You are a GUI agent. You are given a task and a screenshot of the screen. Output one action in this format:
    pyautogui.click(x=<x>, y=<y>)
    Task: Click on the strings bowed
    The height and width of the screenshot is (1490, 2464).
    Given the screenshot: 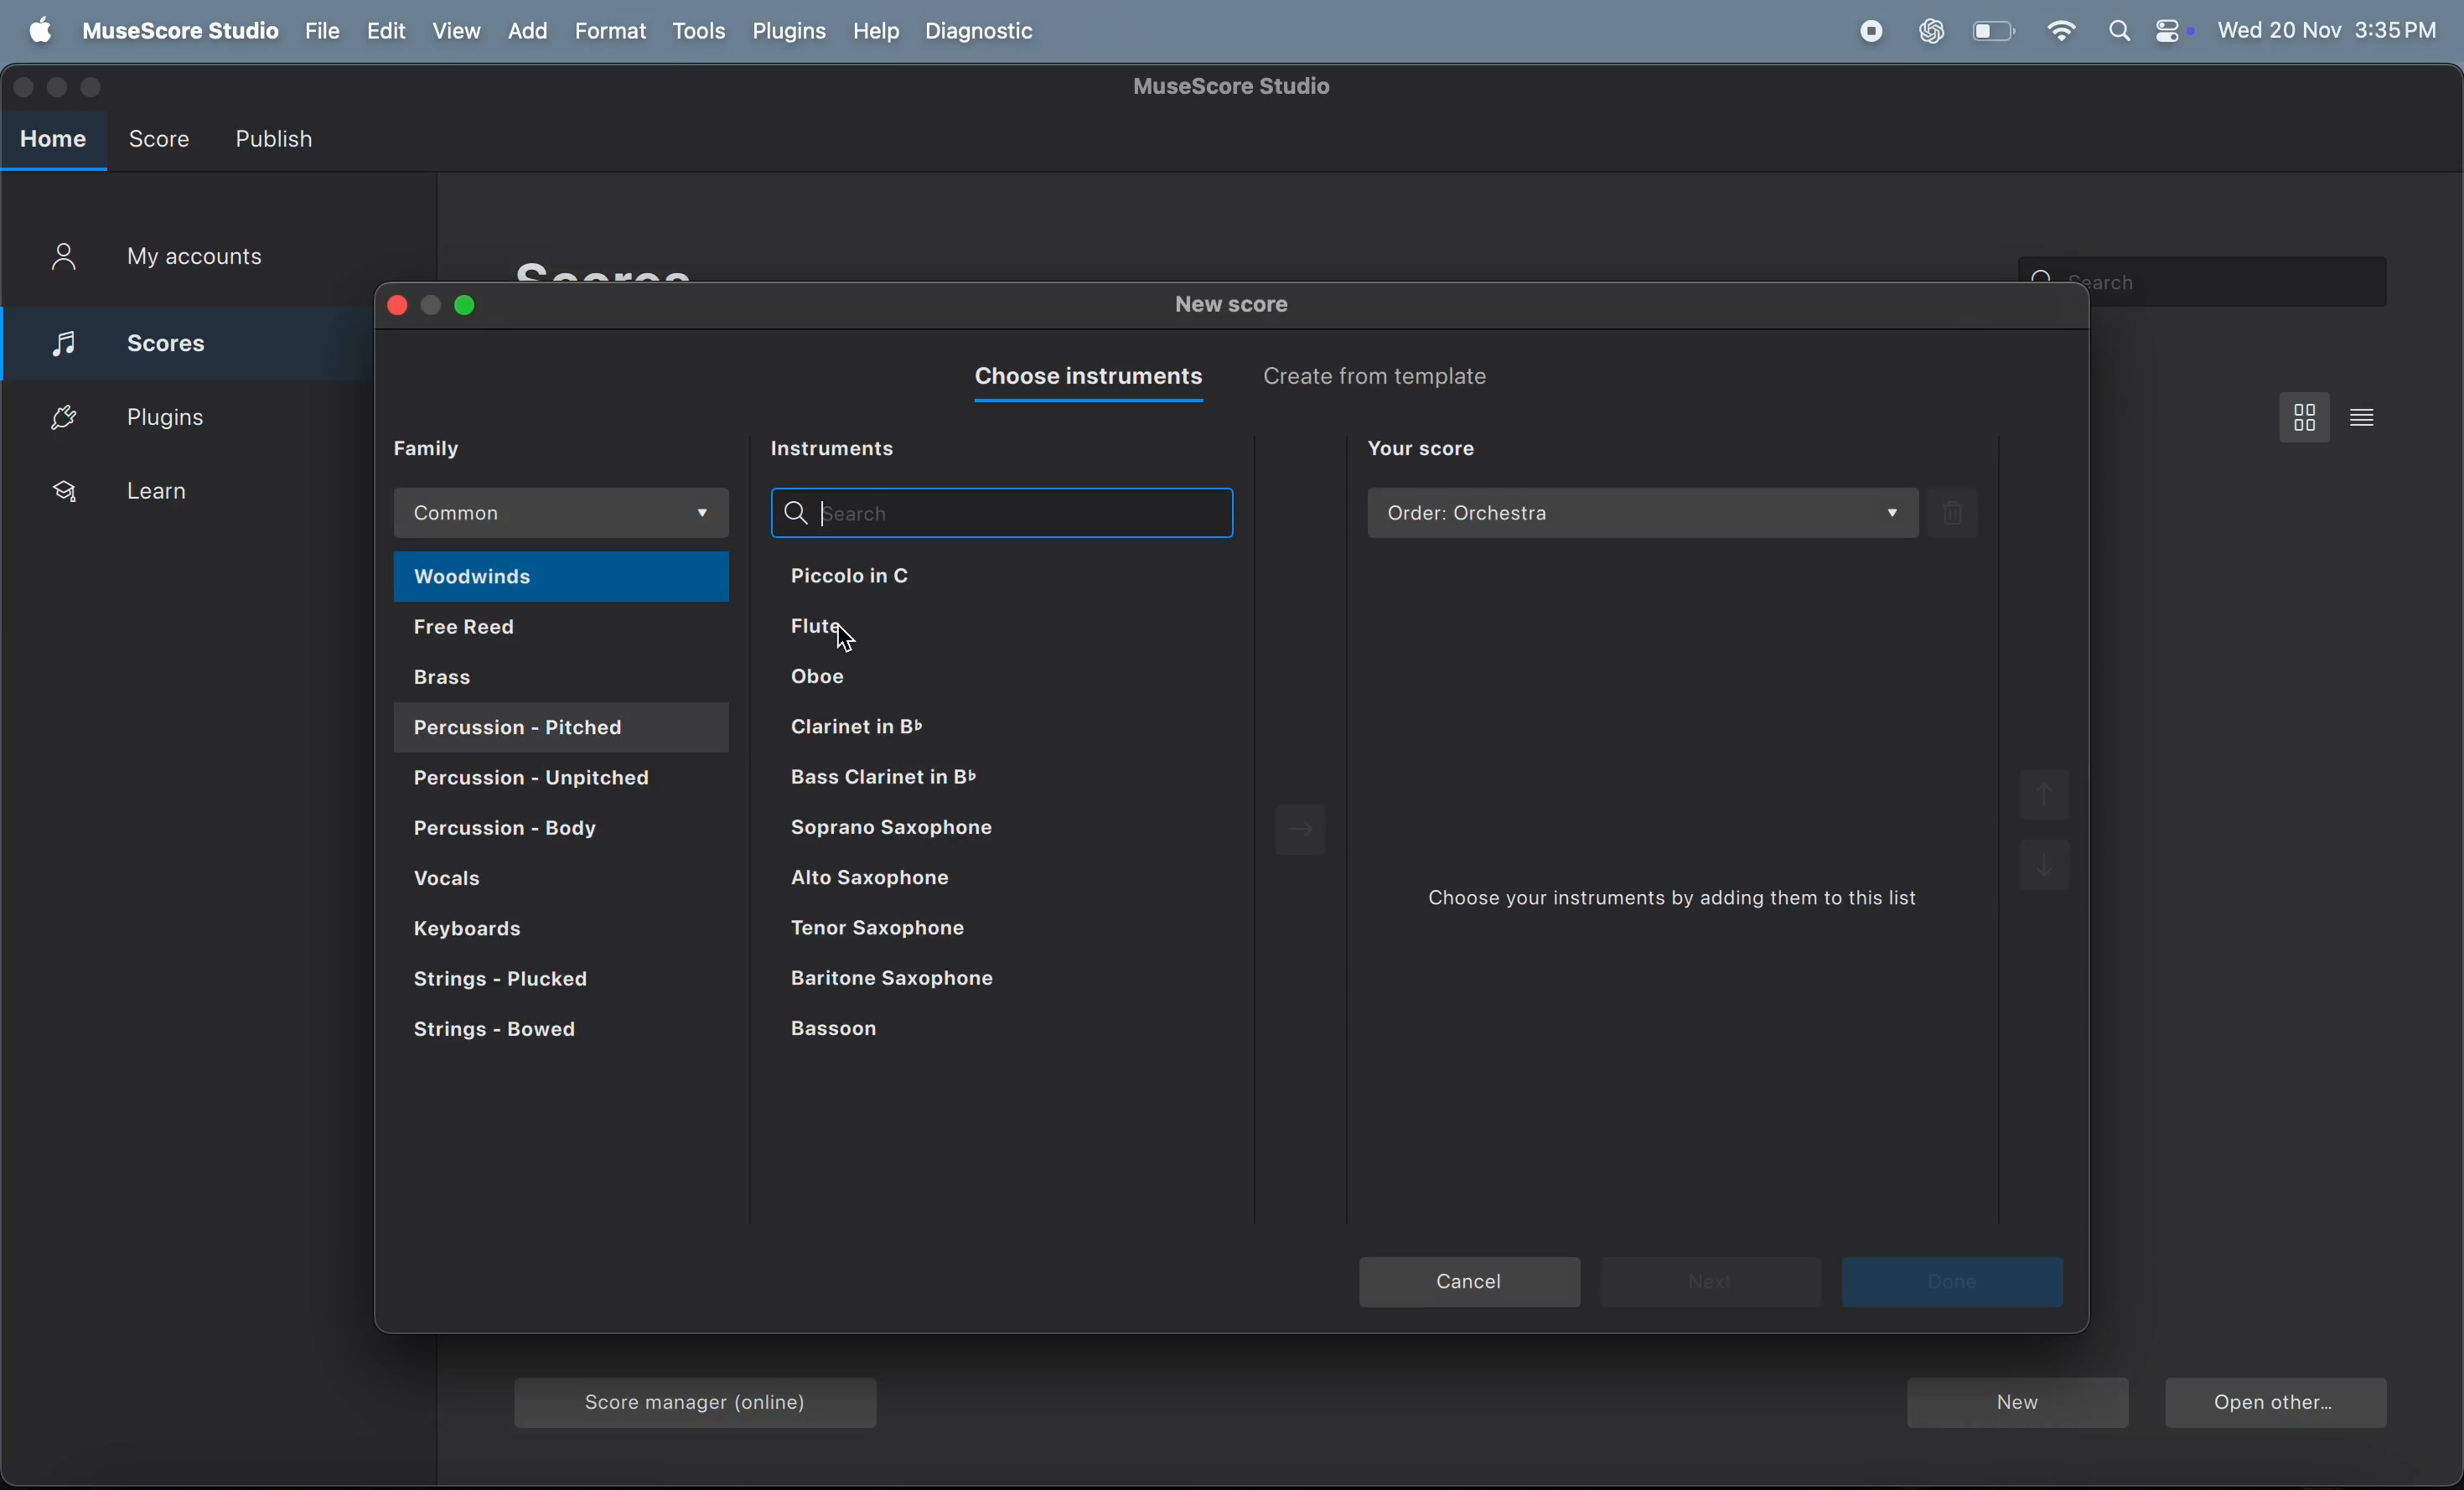 What is the action you would take?
    pyautogui.click(x=529, y=1037)
    